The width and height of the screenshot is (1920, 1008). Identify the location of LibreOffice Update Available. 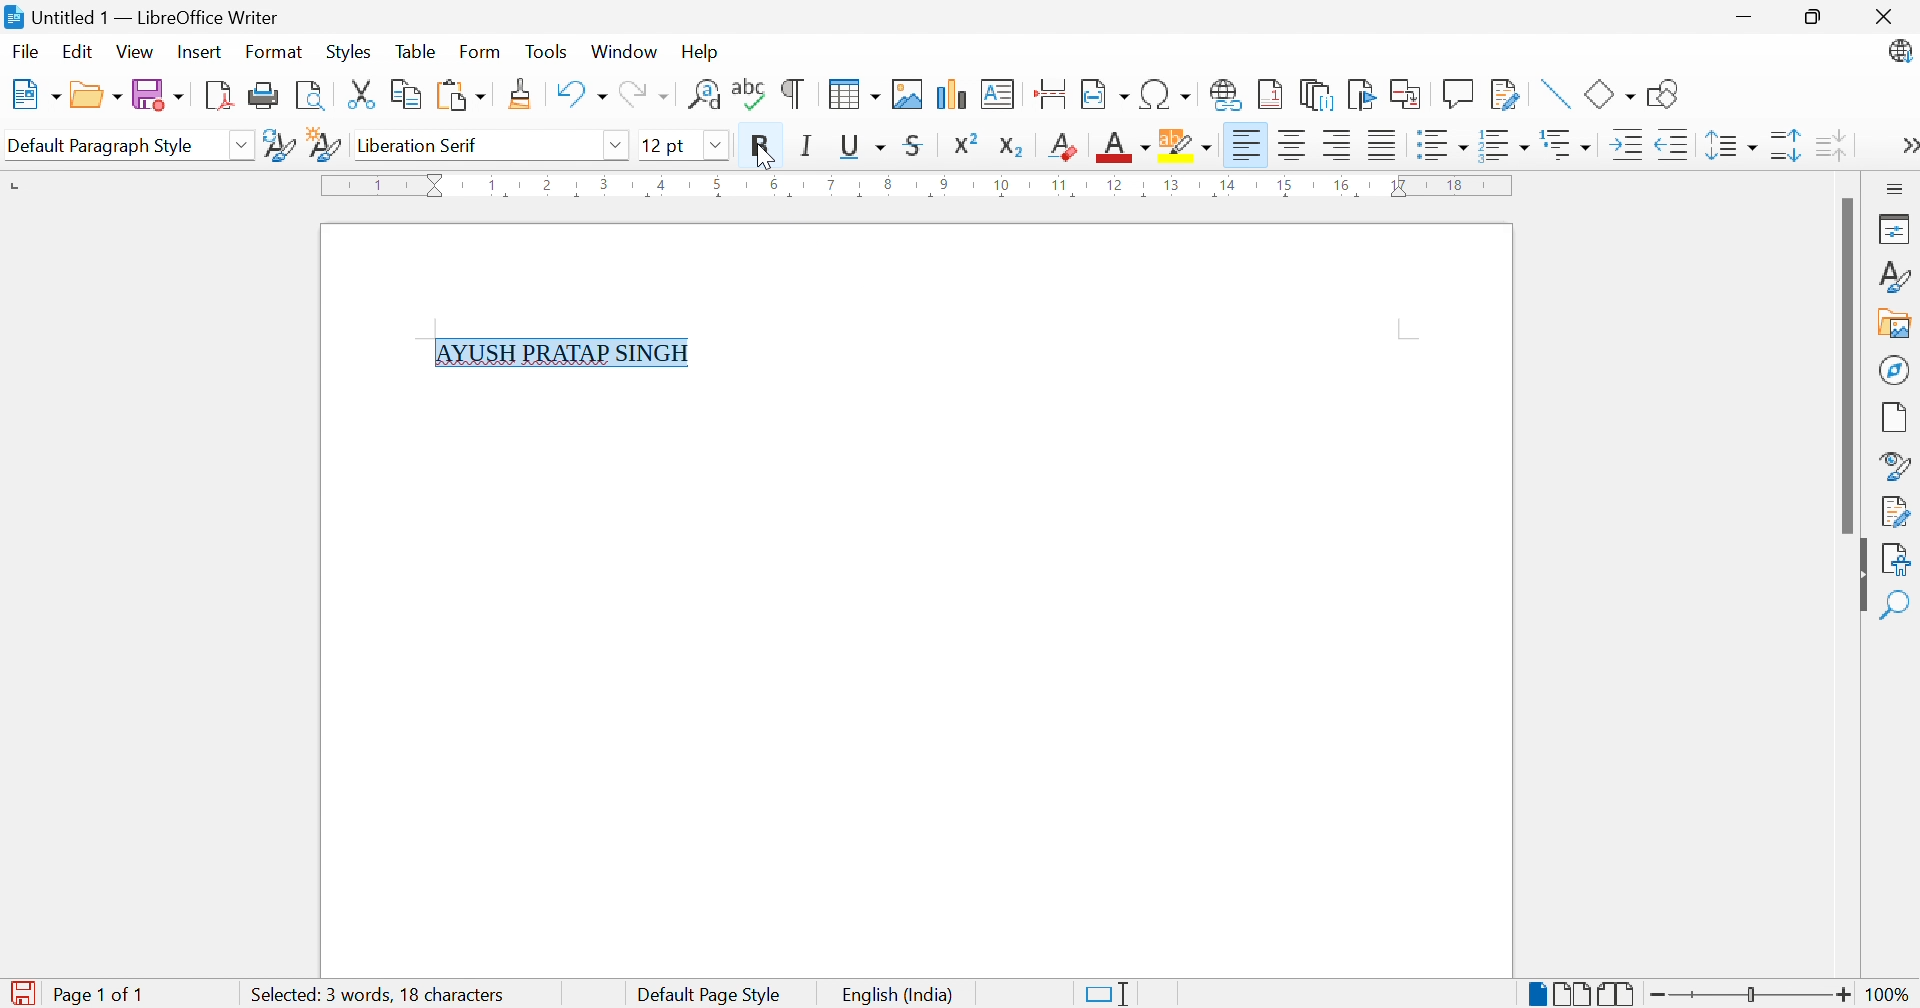
(1901, 53).